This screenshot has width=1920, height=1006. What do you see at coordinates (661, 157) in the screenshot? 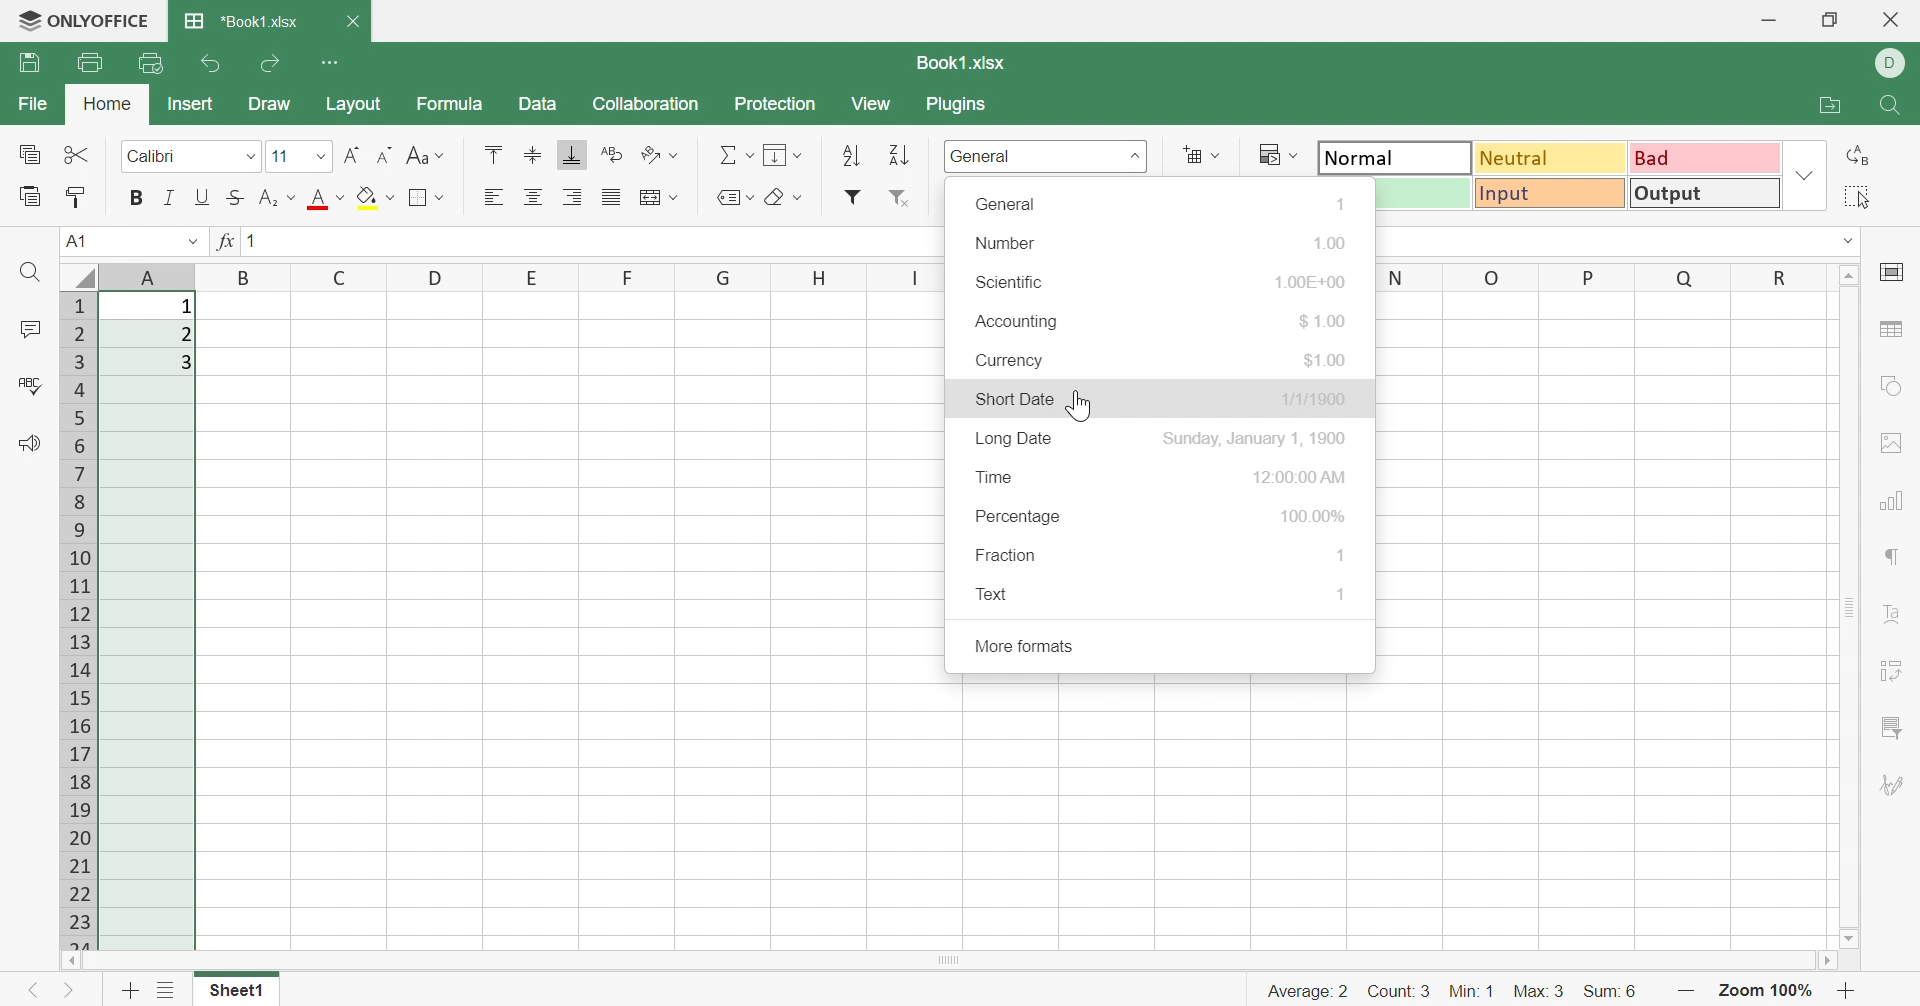
I see `Orientation` at bounding box center [661, 157].